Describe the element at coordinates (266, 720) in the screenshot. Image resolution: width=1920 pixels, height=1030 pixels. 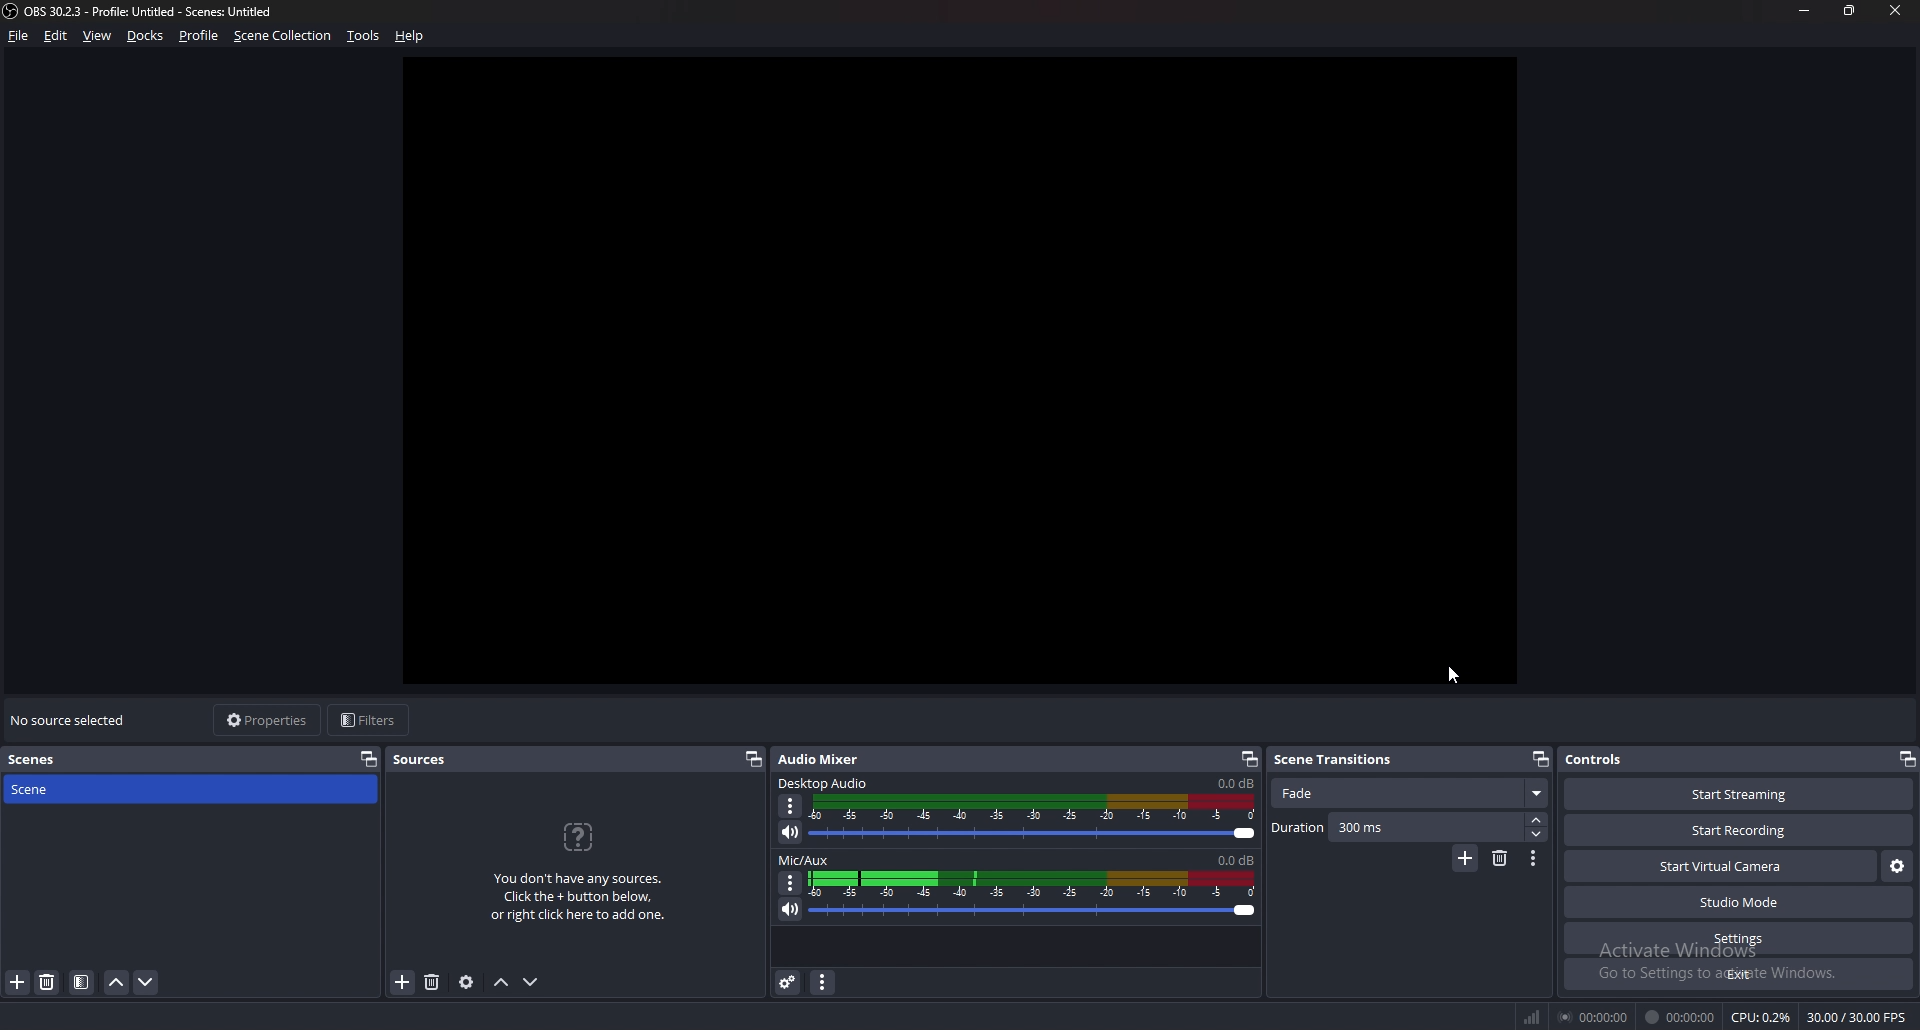
I see `properties` at that location.